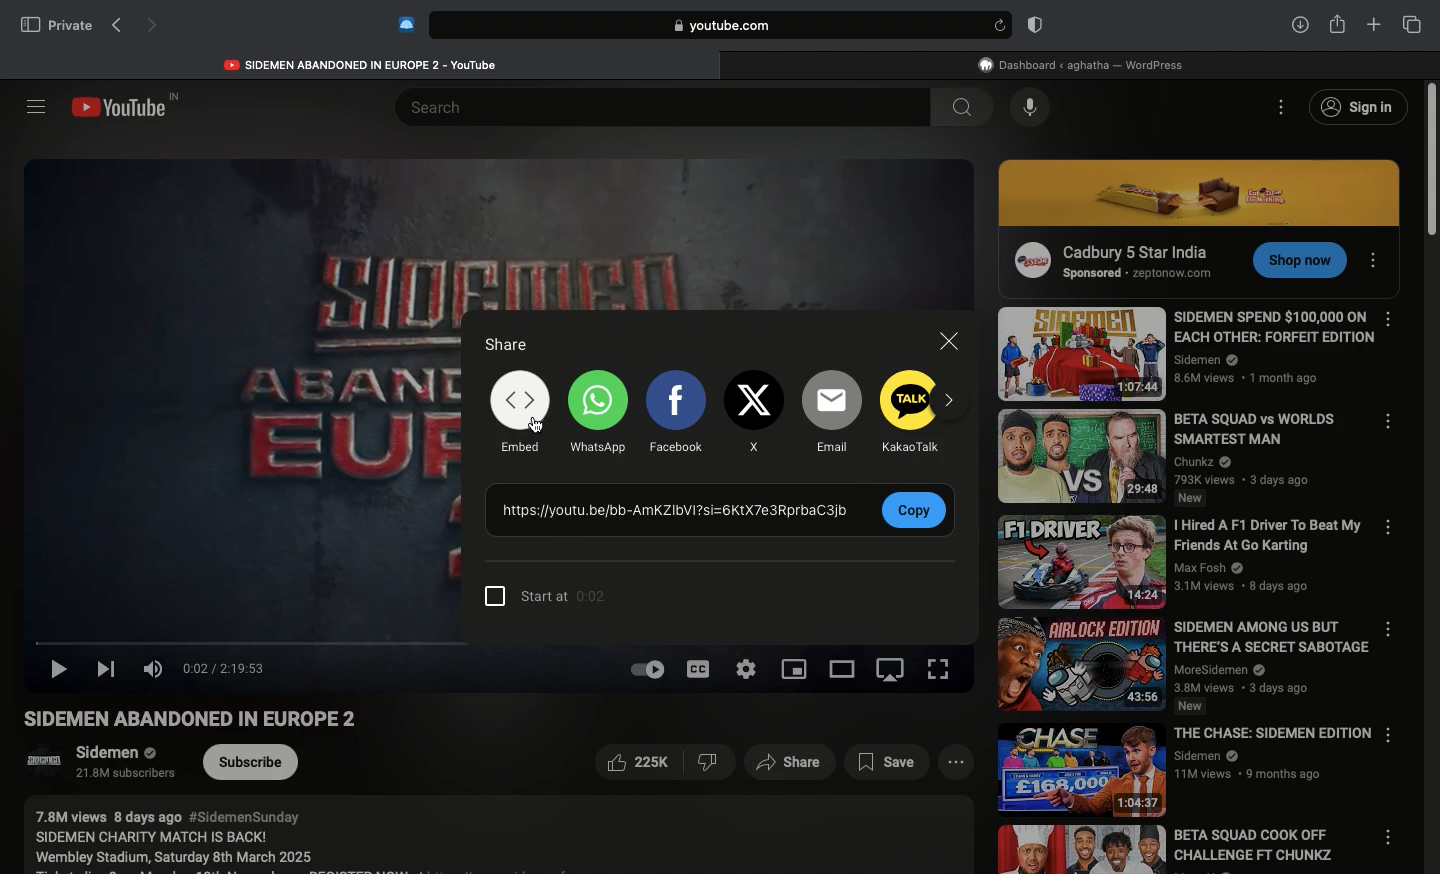 The height and width of the screenshot is (874, 1440). I want to click on WhatsApp, so click(598, 415).